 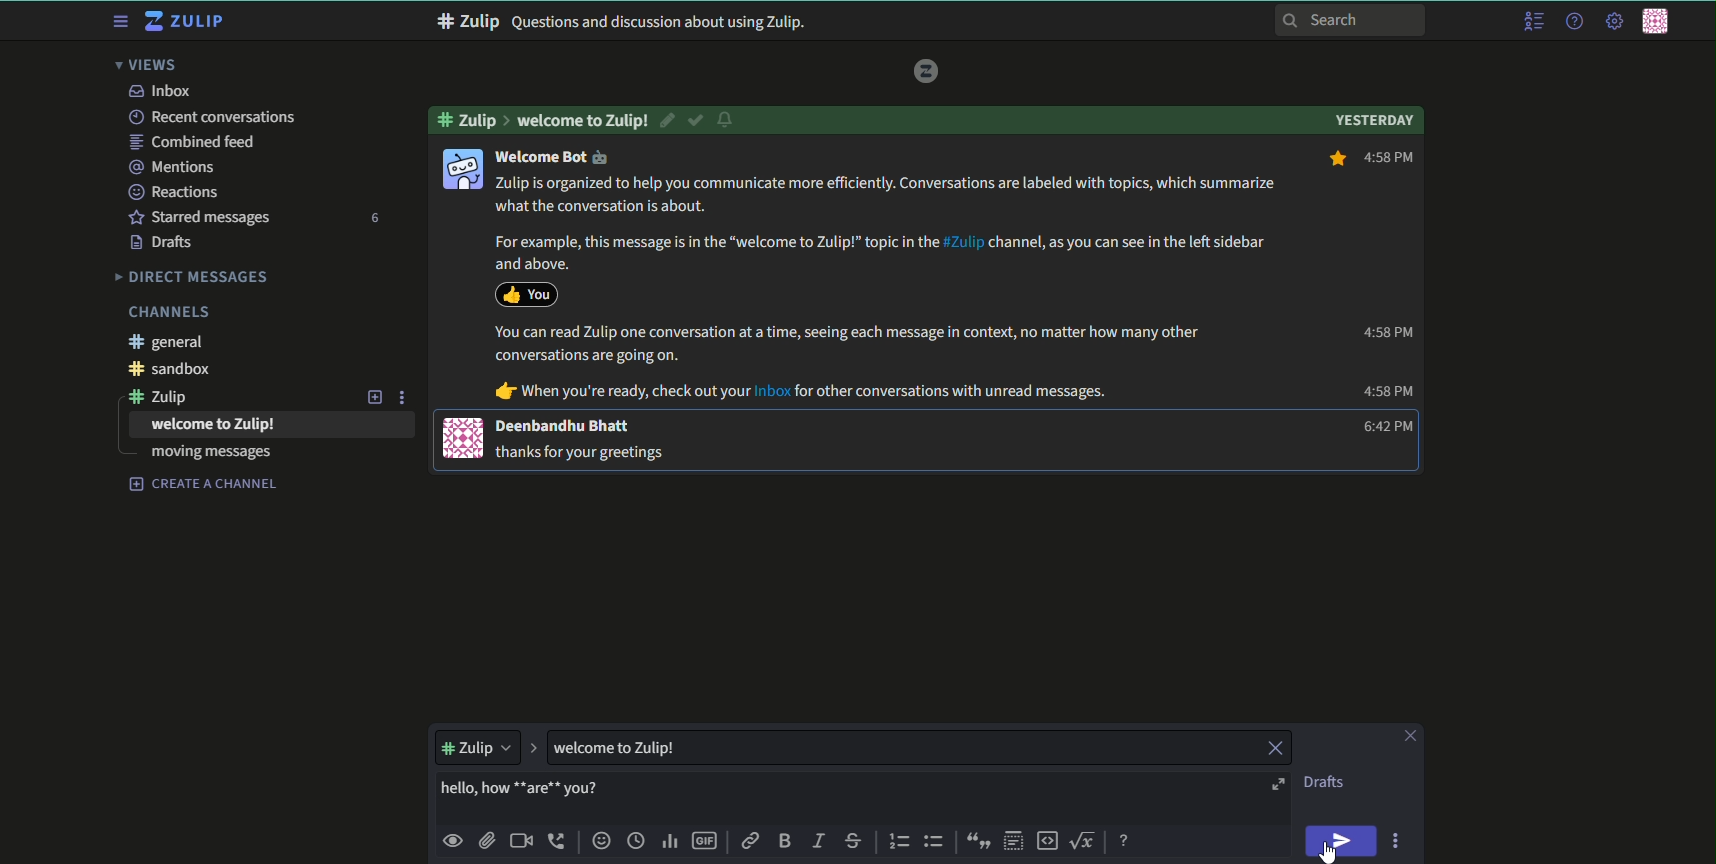 I want to click on mentions, so click(x=175, y=166).